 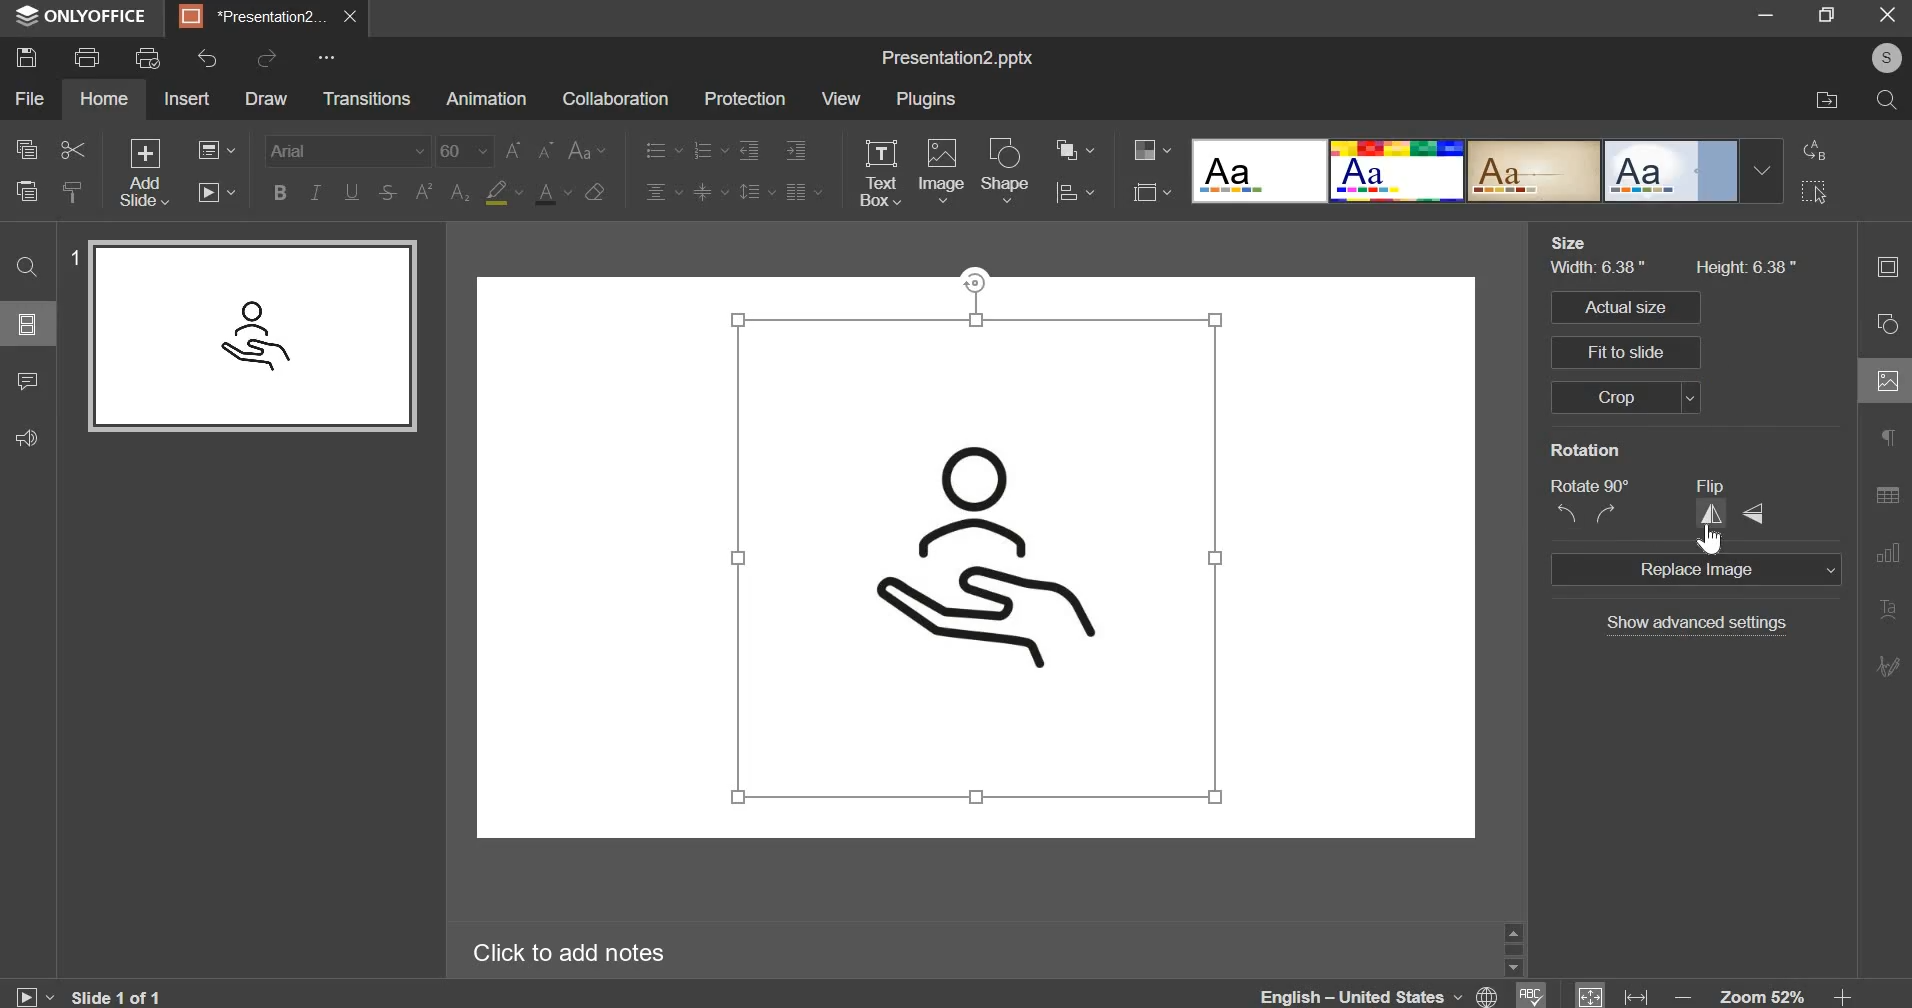 What do you see at coordinates (1887, 496) in the screenshot?
I see `table settings` at bounding box center [1887, 496].